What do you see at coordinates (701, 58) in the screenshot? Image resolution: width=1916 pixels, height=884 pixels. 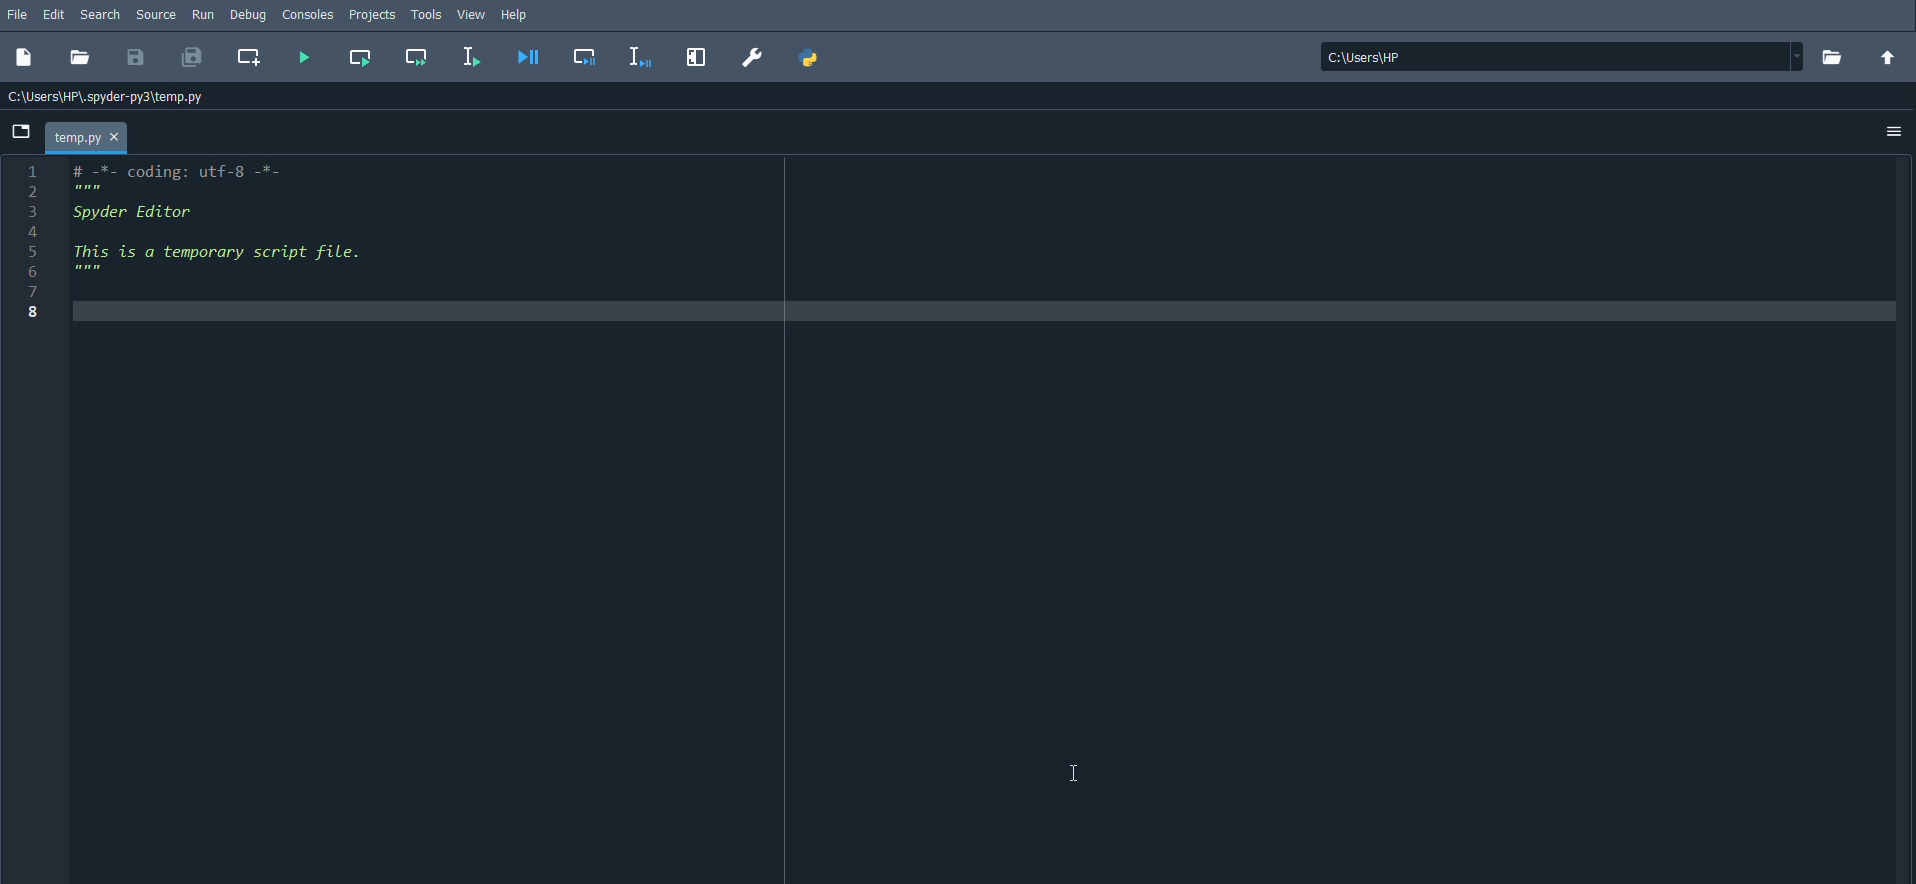 I see `Maximize current pane` at bounding box center [701, 58].